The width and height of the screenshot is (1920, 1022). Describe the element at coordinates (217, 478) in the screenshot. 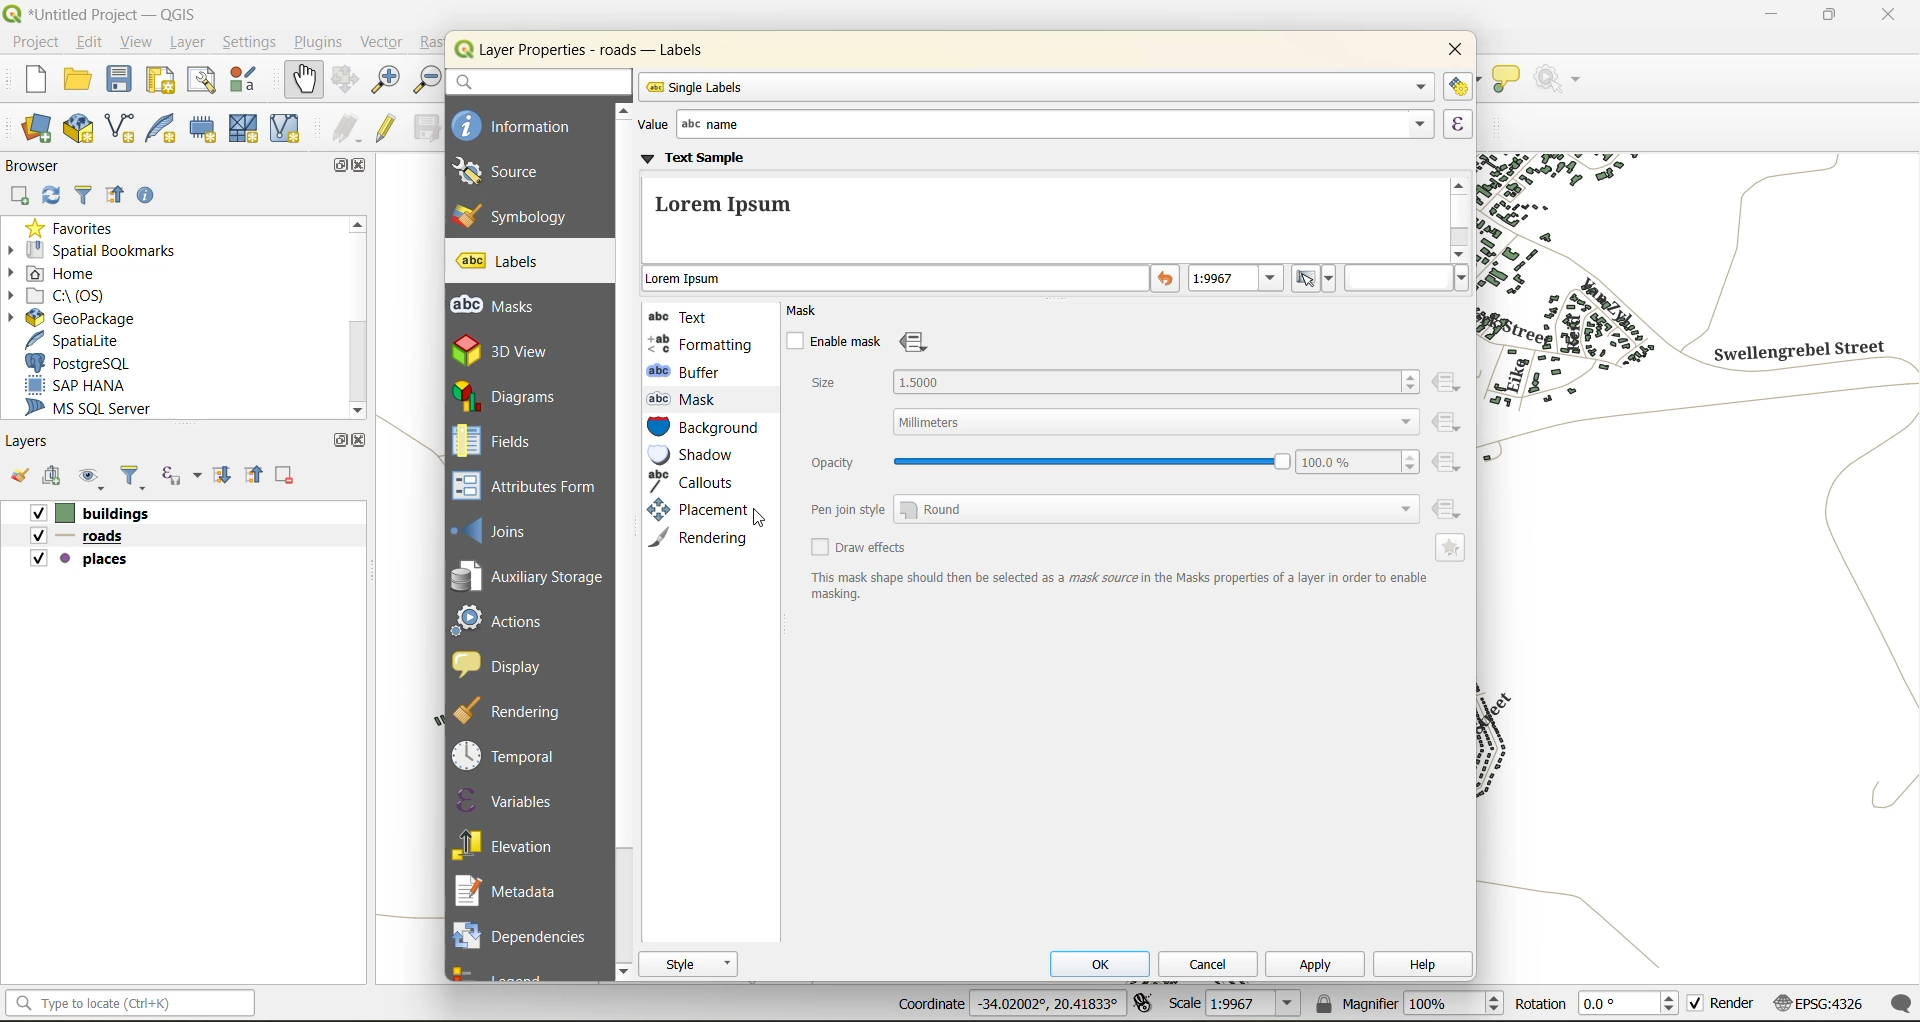

I see `expand all` at that location.